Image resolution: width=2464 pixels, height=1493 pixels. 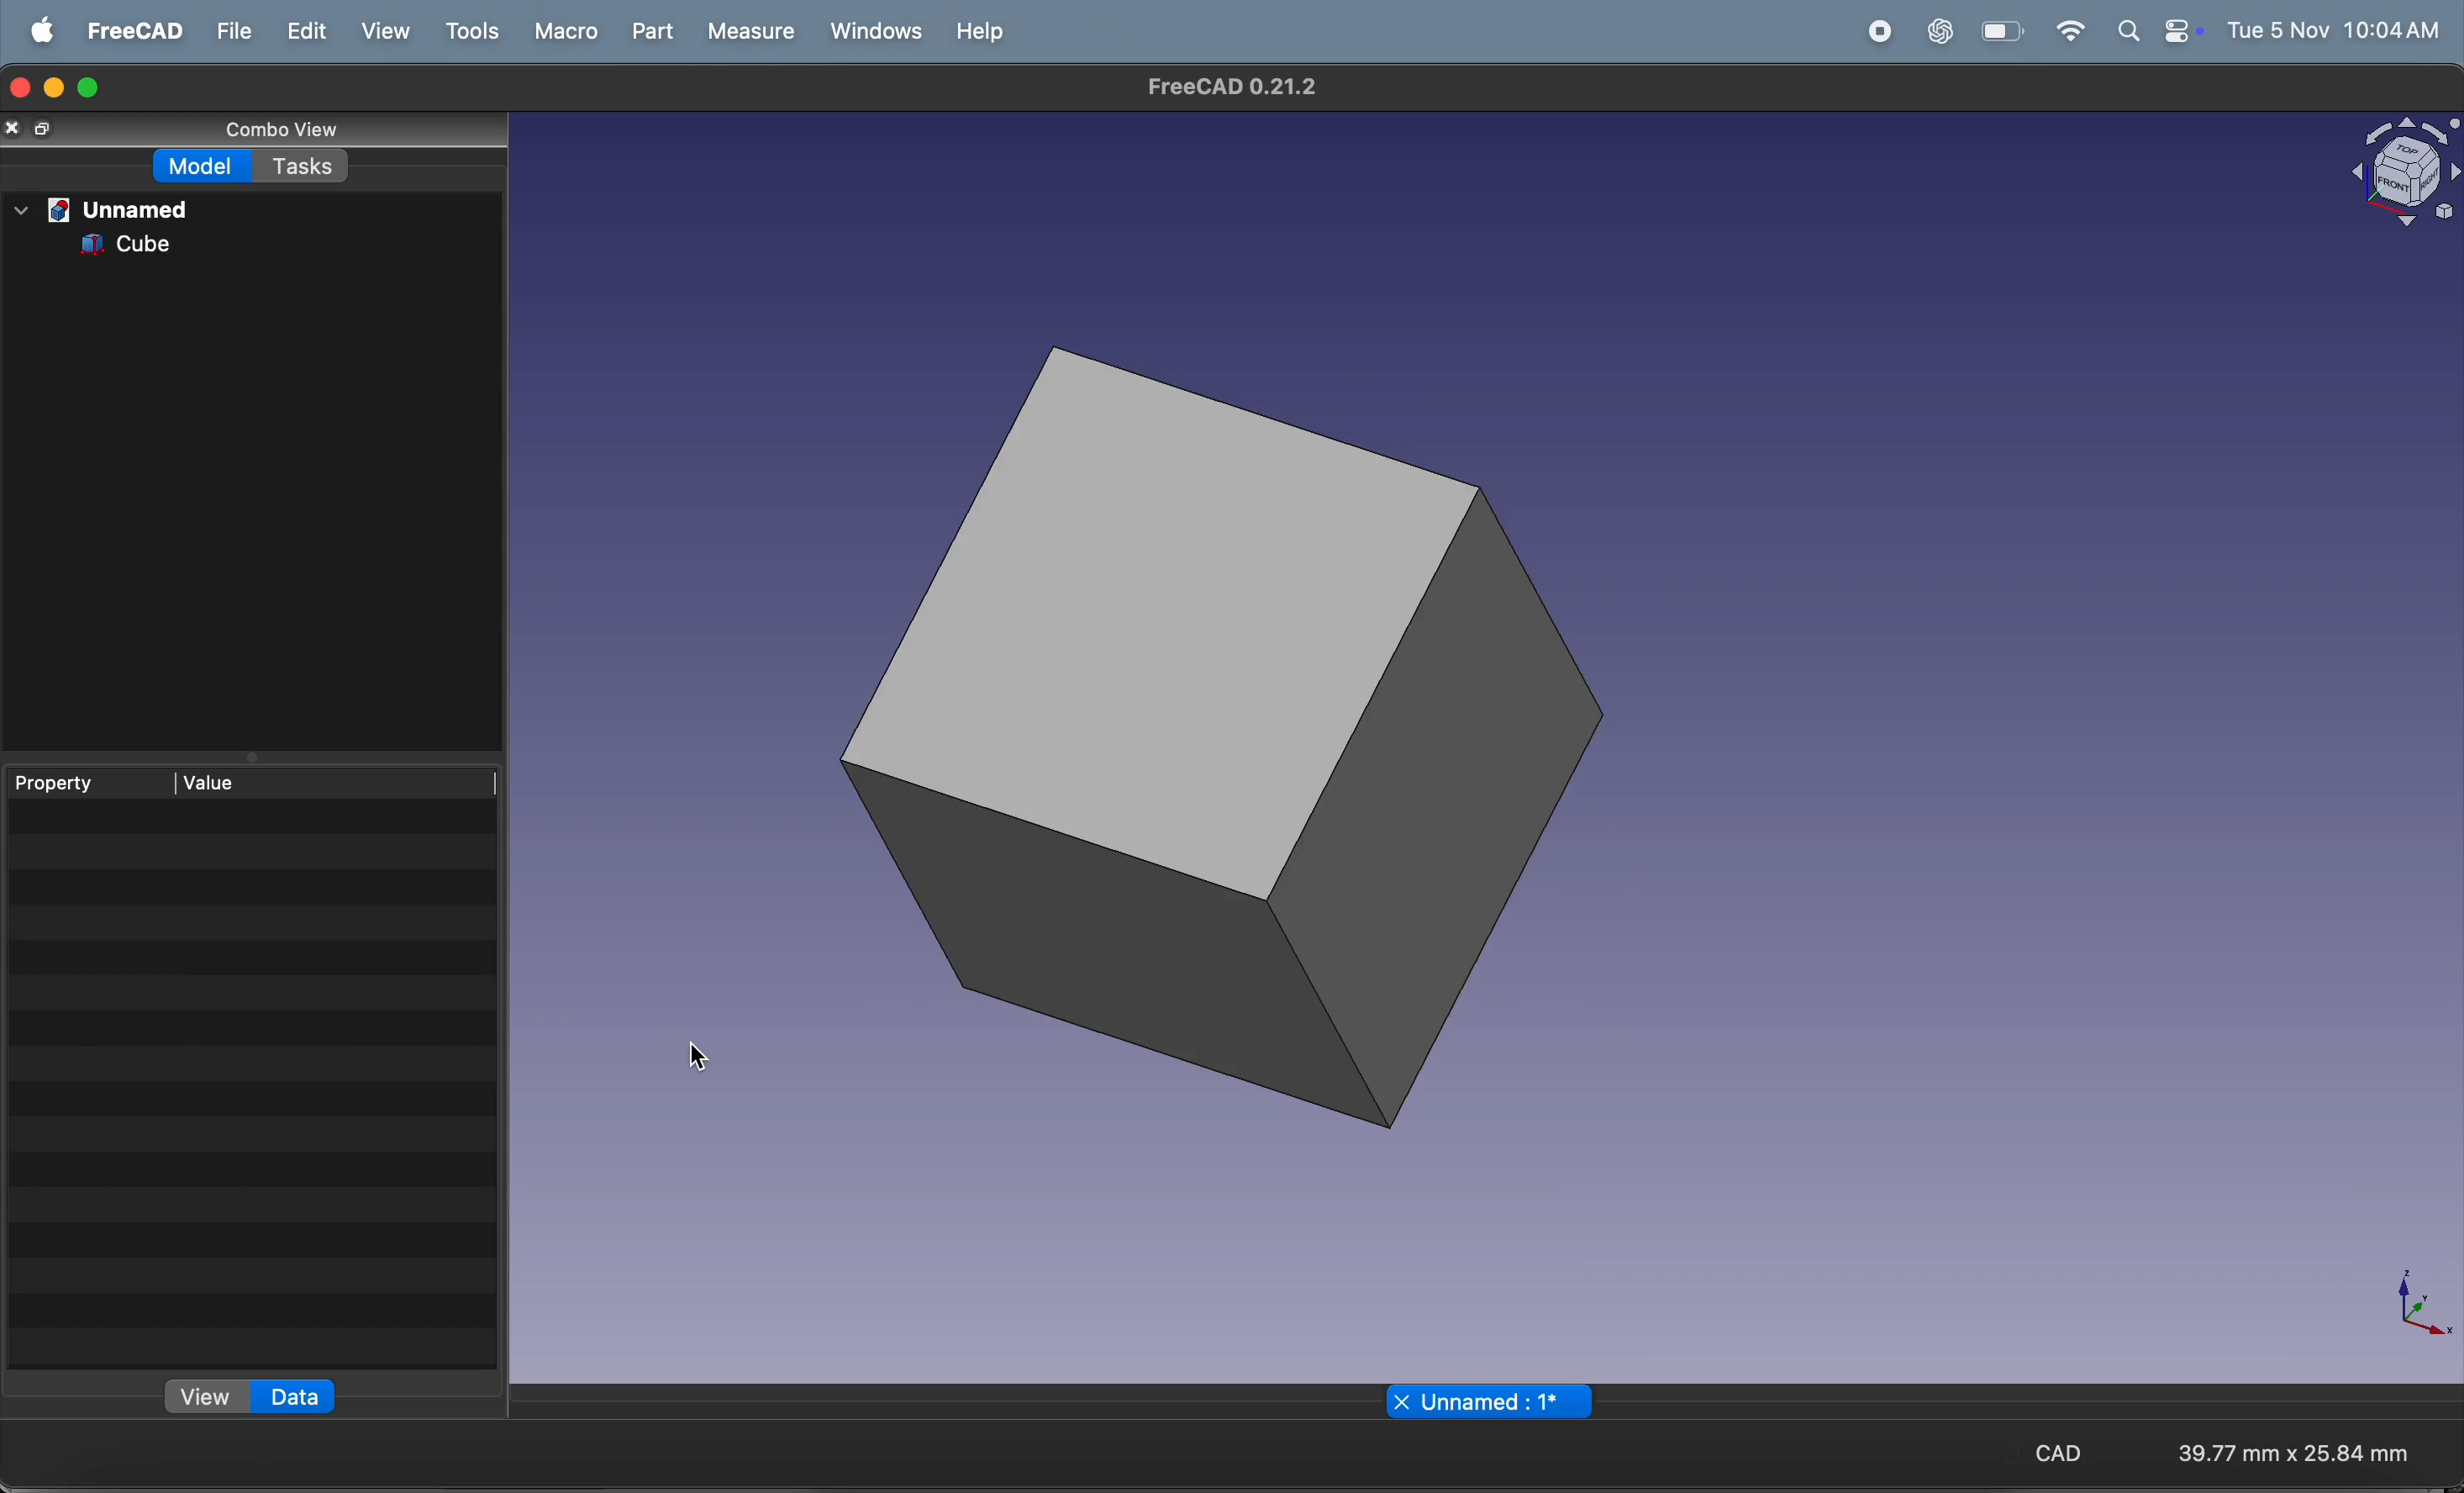 I want to click on view, so click(x=191, y=1395).